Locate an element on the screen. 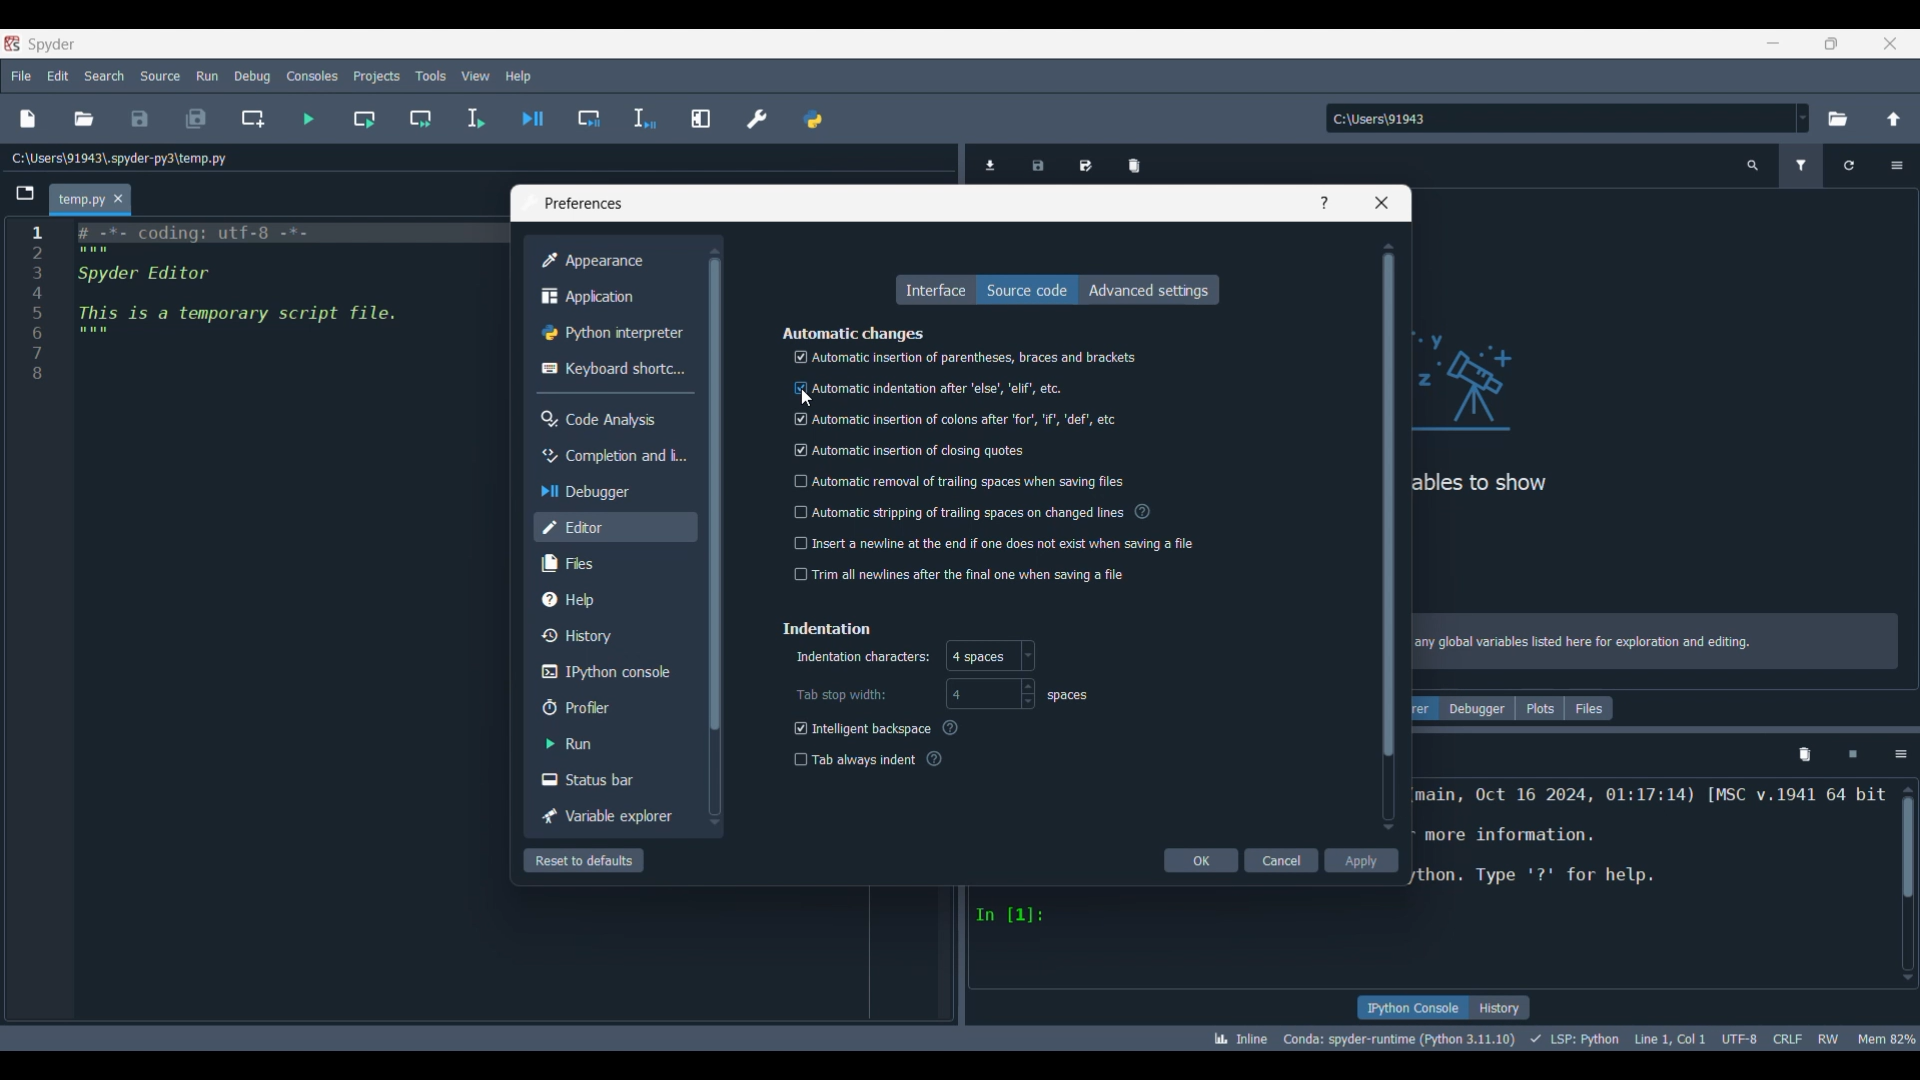  View menu is located at coordinates (477, 76).